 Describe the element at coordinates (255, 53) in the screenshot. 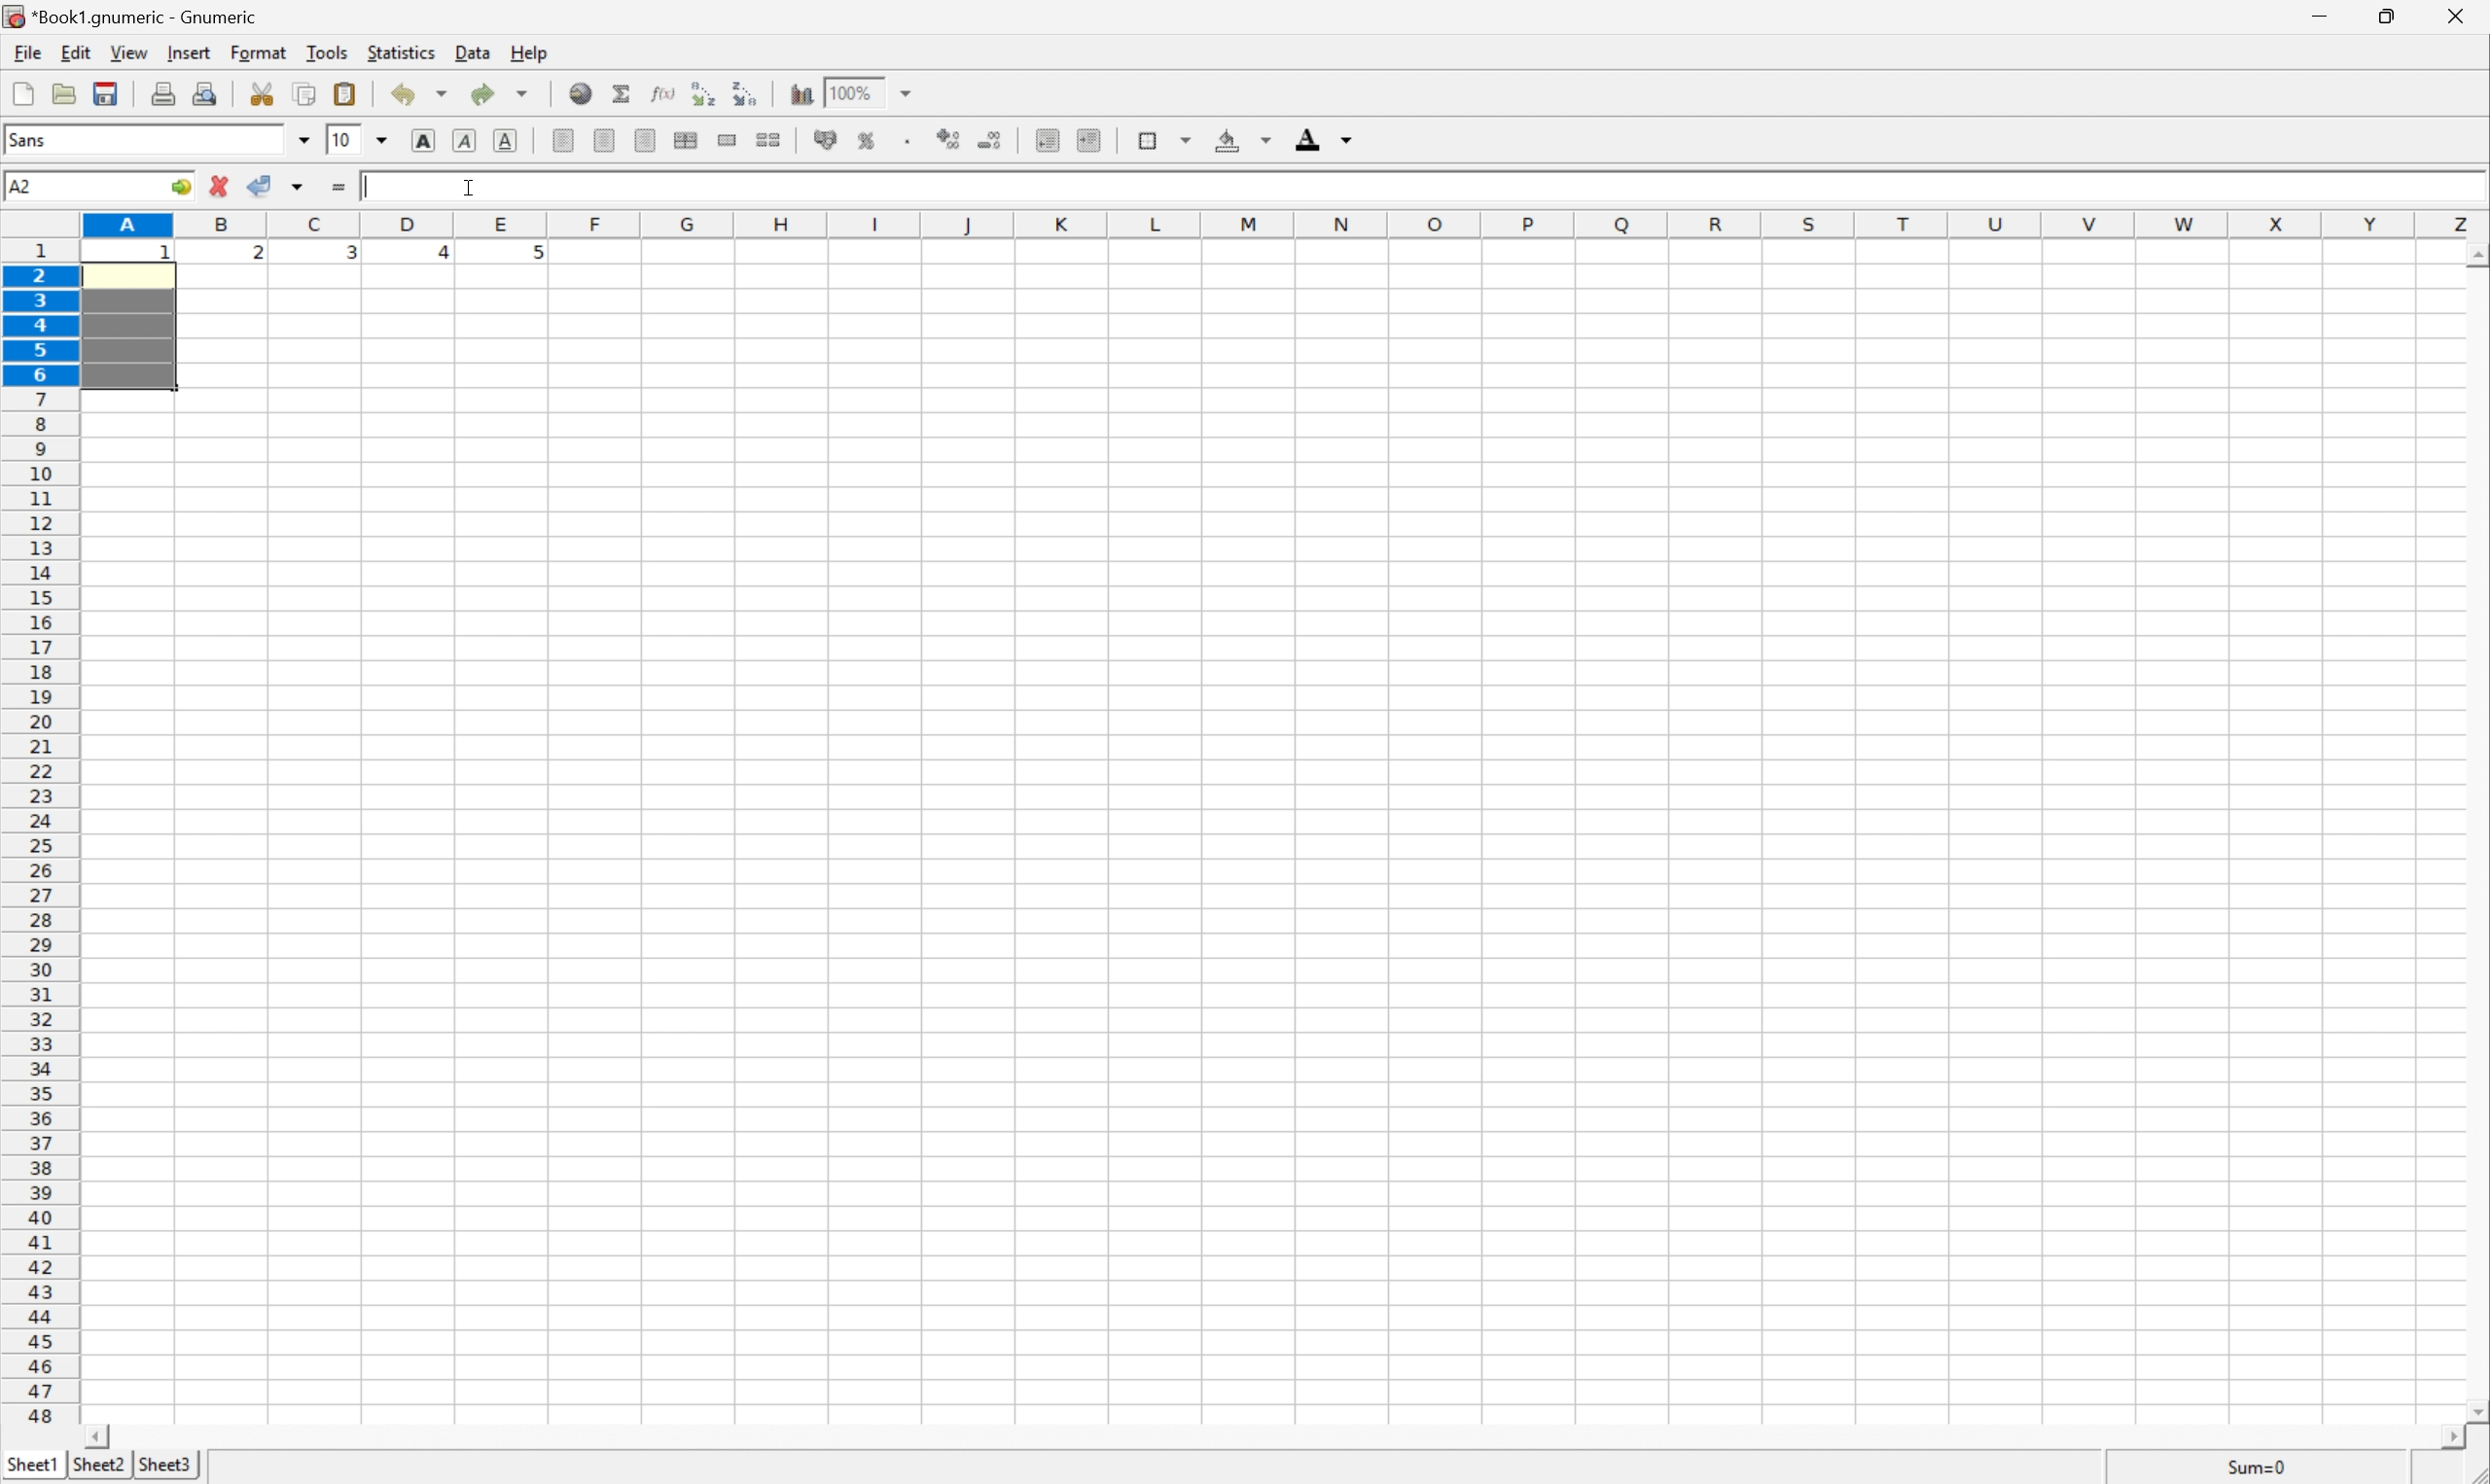

I see `format` at that location.